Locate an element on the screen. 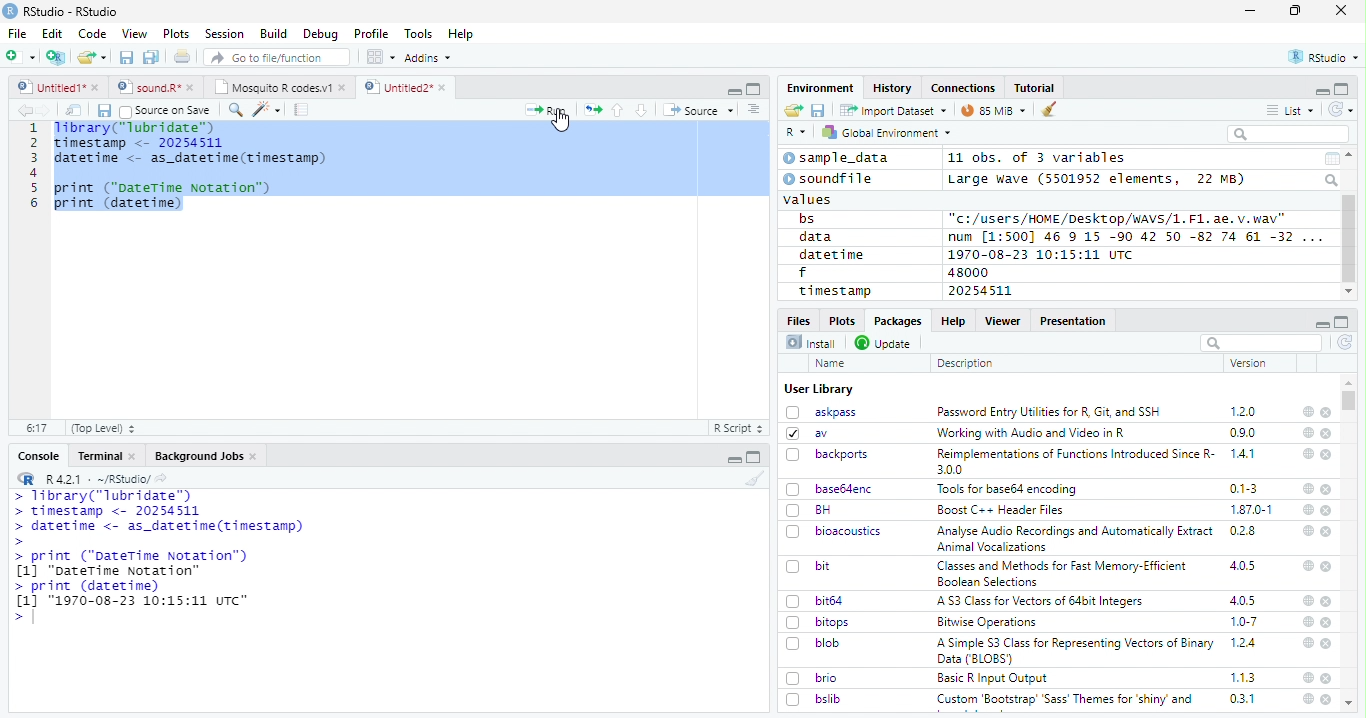 Image resolution: width=1366 pixels, height=718 pixels. bit64 is located at coordinates (815, 601).